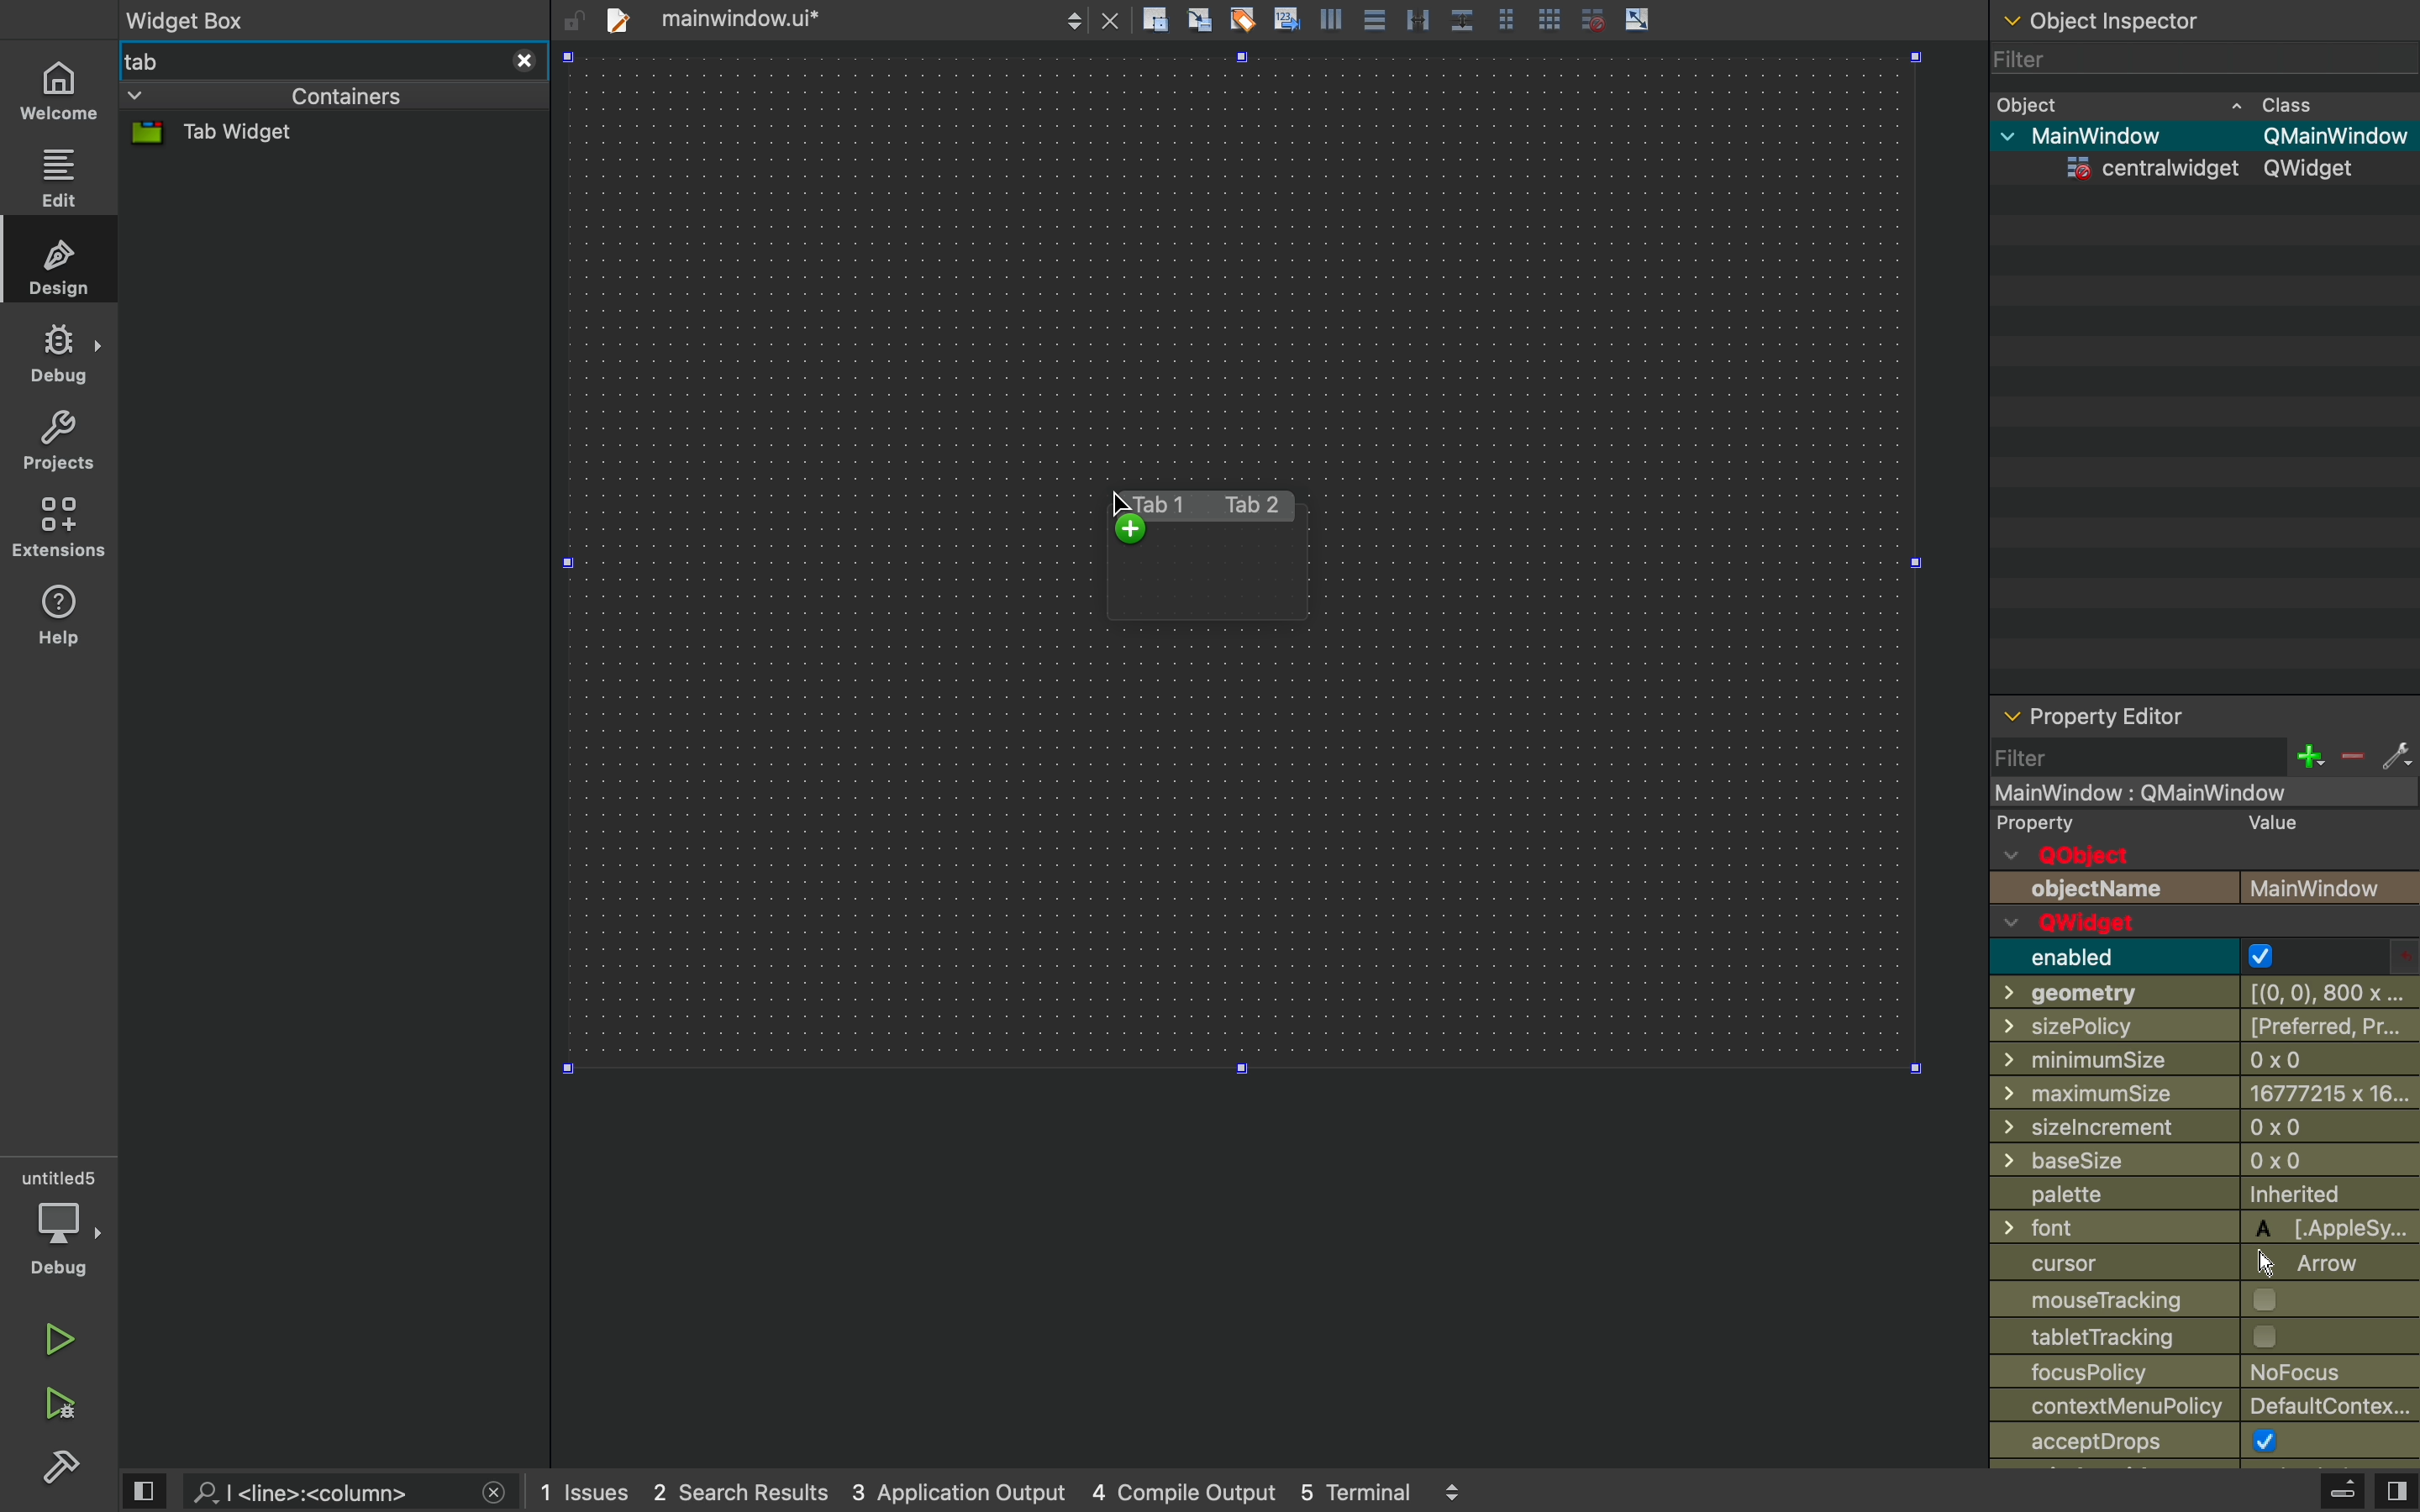 The width and height of the screenshot is (2420, 1512). What do you see at coordinates (317, 18) in the screenshot?
I see `widget box` at bounding box center [317, 18].